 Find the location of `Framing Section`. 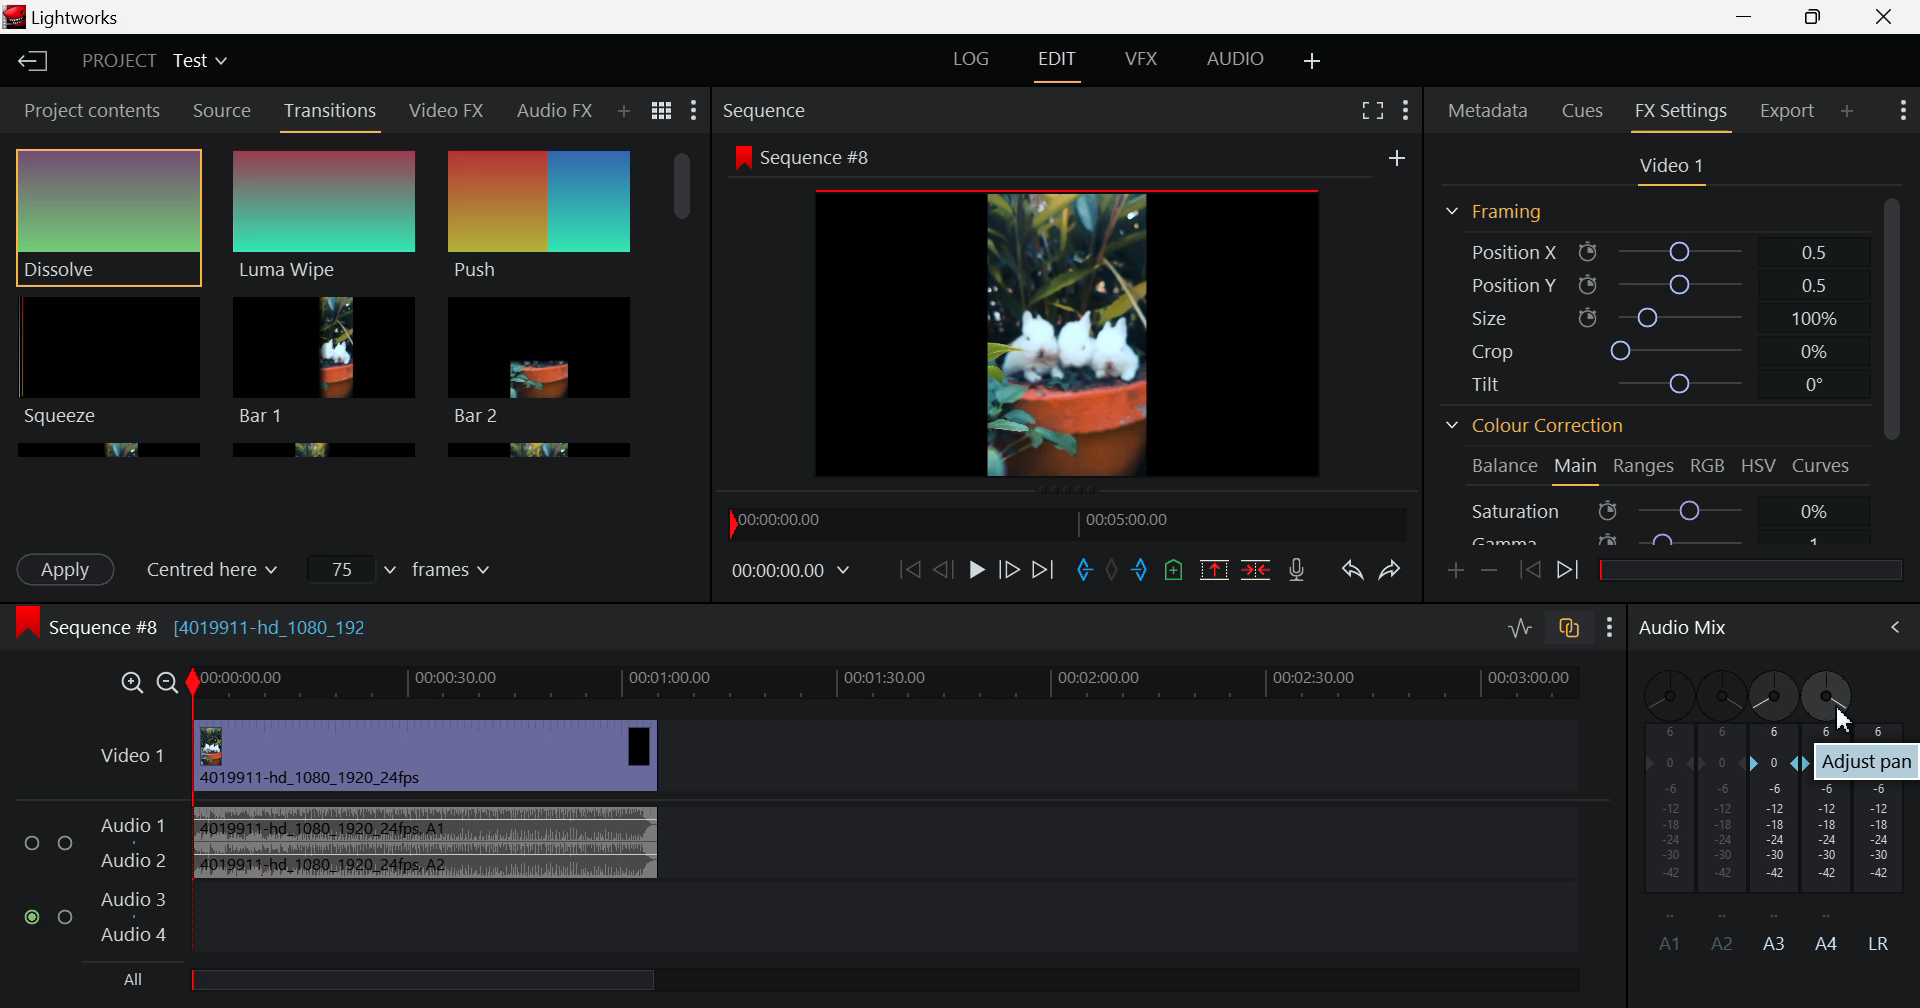

Framing Section is located at coordinates (1498, 212).